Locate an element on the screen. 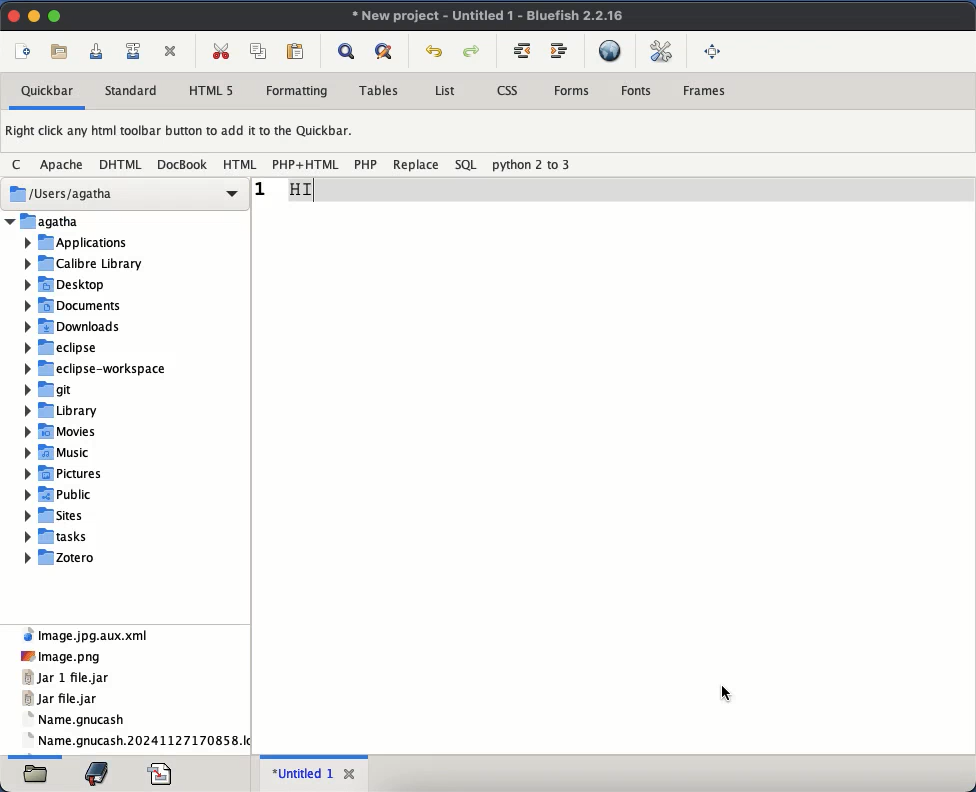 The width and height of the screenshot is (976, 792). jar is located at coordinates (60, 698).